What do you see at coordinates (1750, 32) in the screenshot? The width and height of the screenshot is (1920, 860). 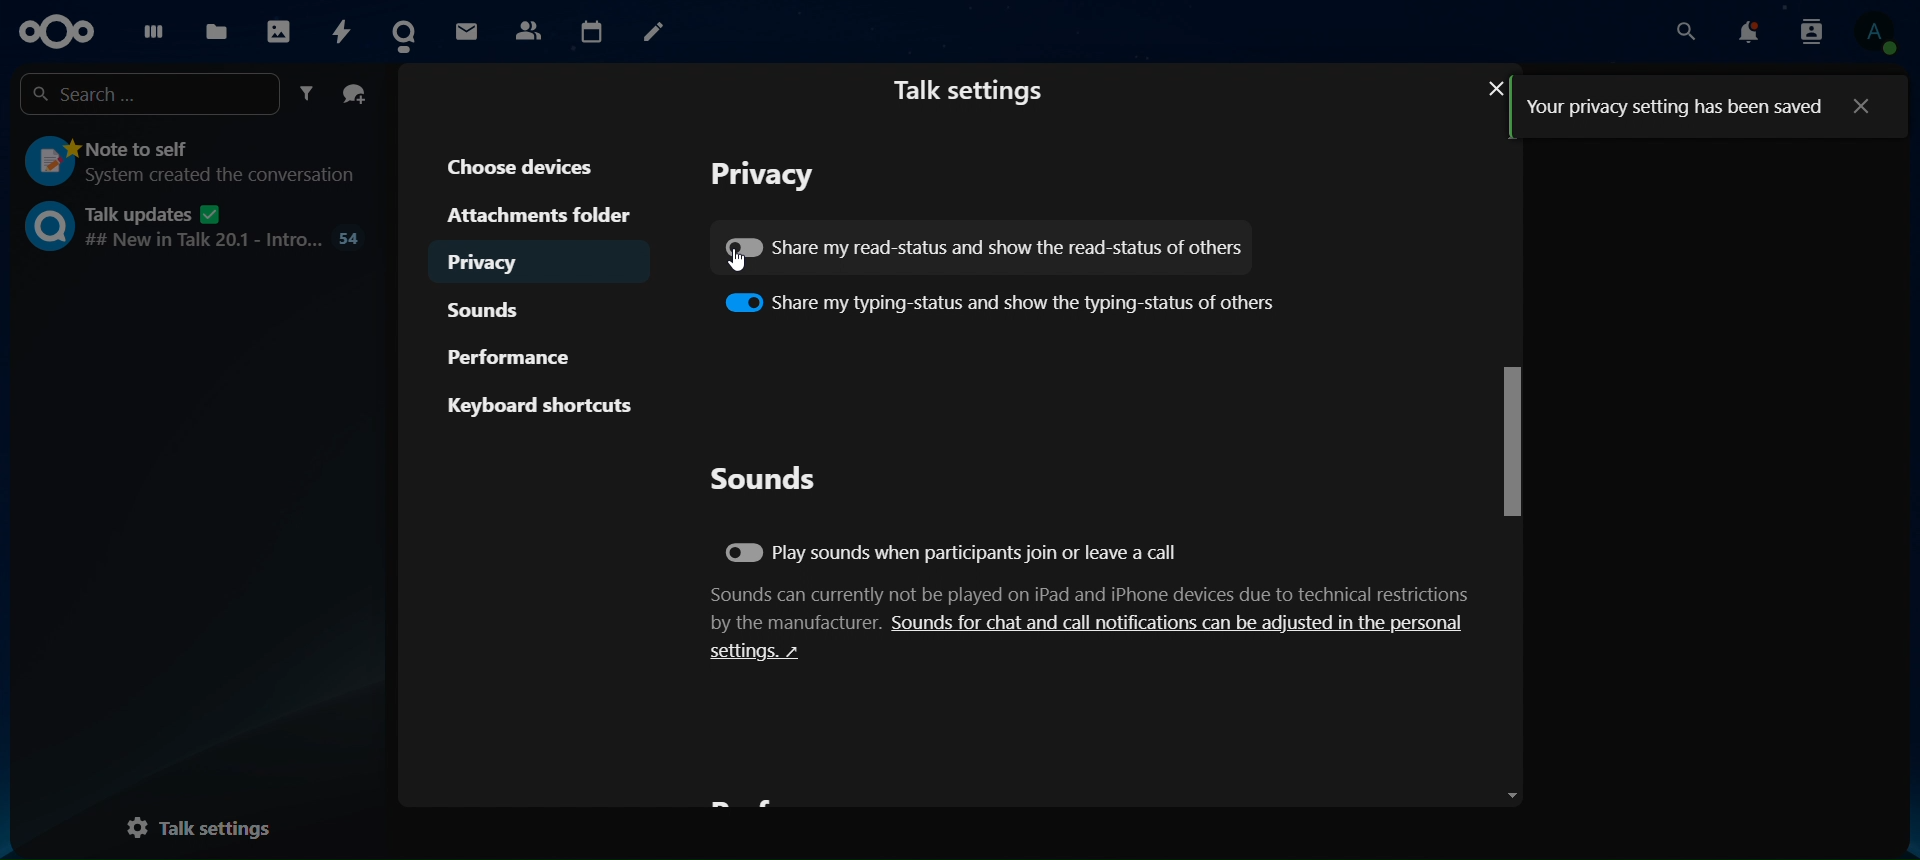 I see `notifications` at bounding box center [1750, 32].